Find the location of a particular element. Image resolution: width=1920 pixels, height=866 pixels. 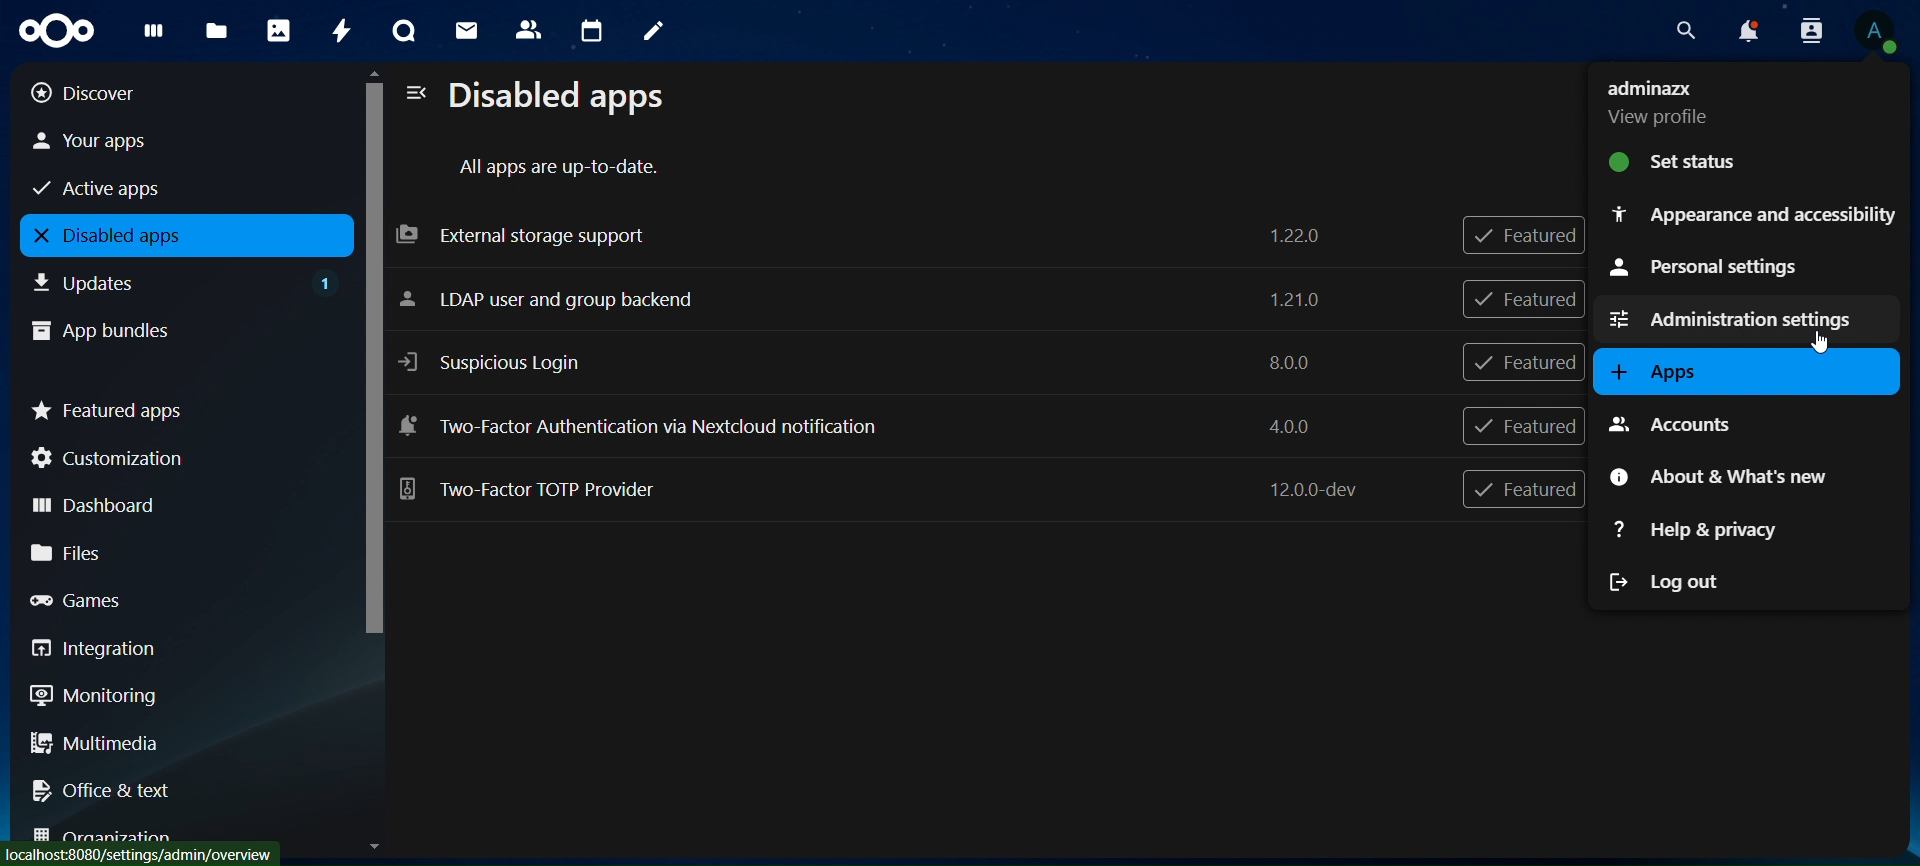

two factor TOTP provider is located at coordinates (888, 491).